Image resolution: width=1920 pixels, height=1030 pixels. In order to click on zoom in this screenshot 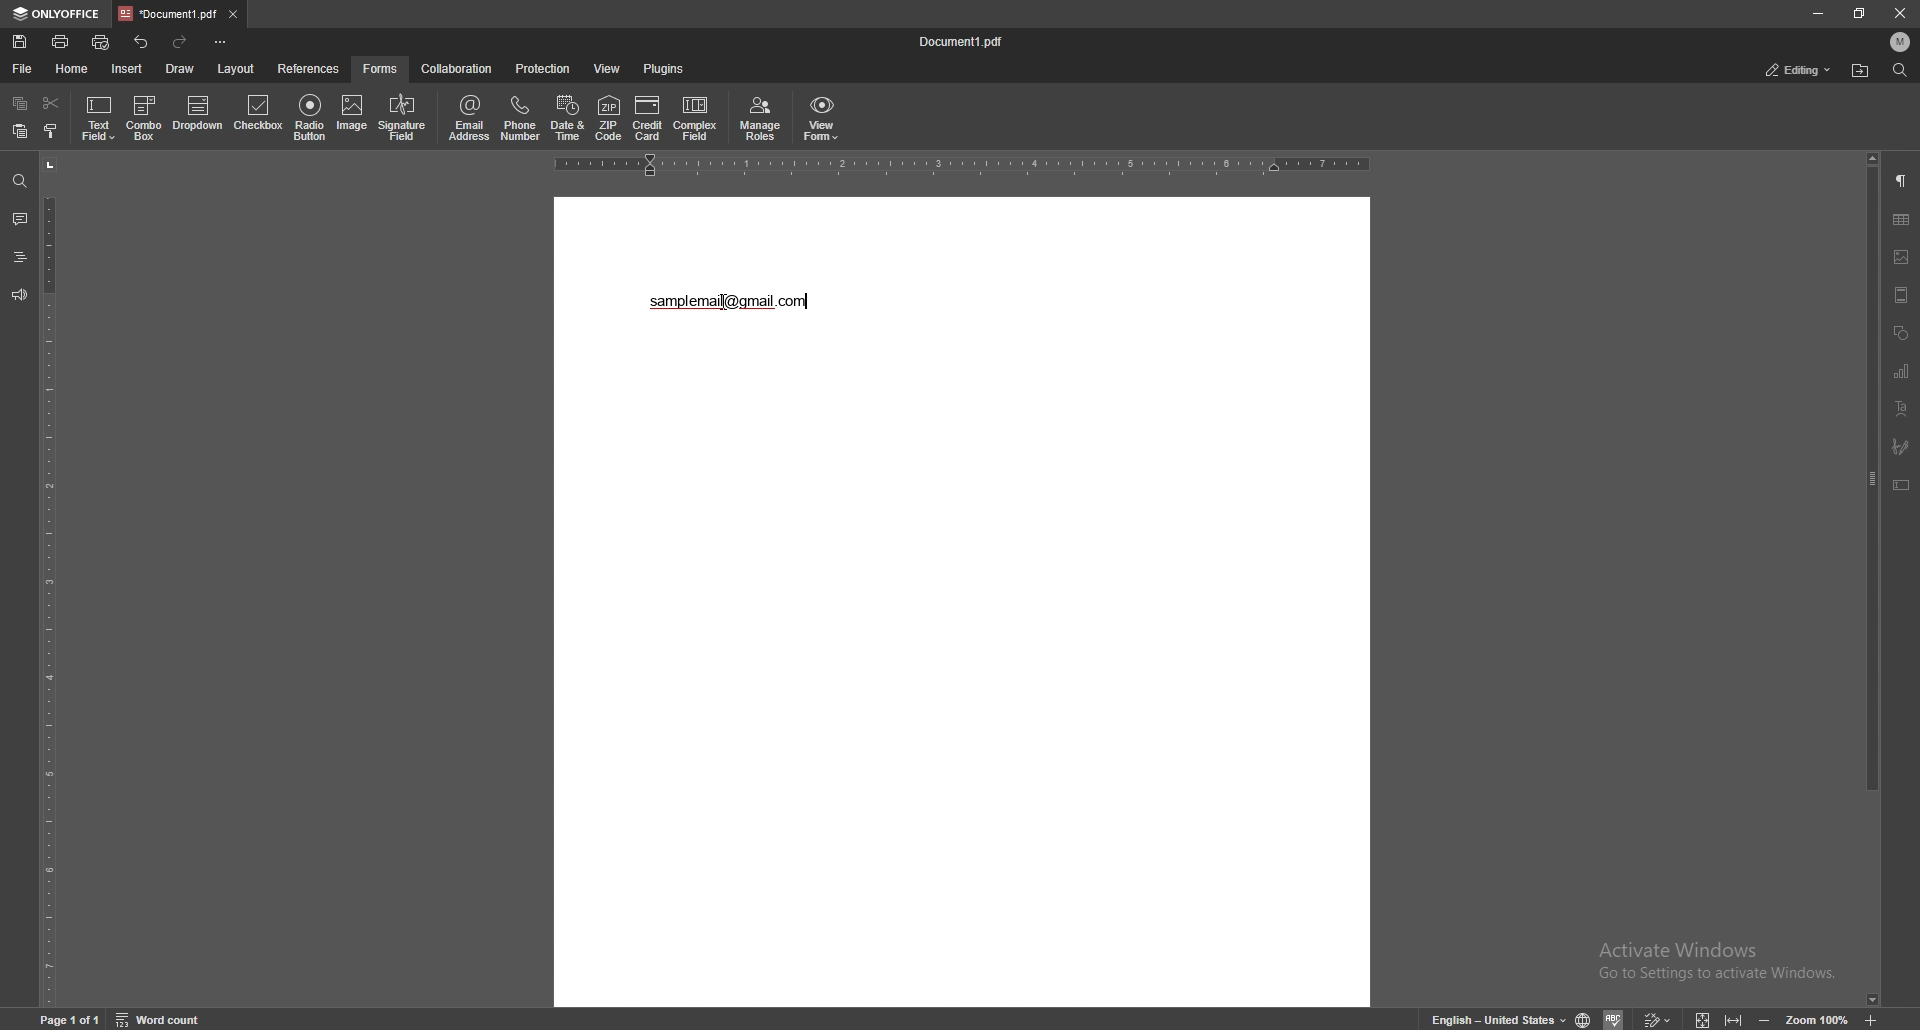, I will do `click(1817, 1018)`.